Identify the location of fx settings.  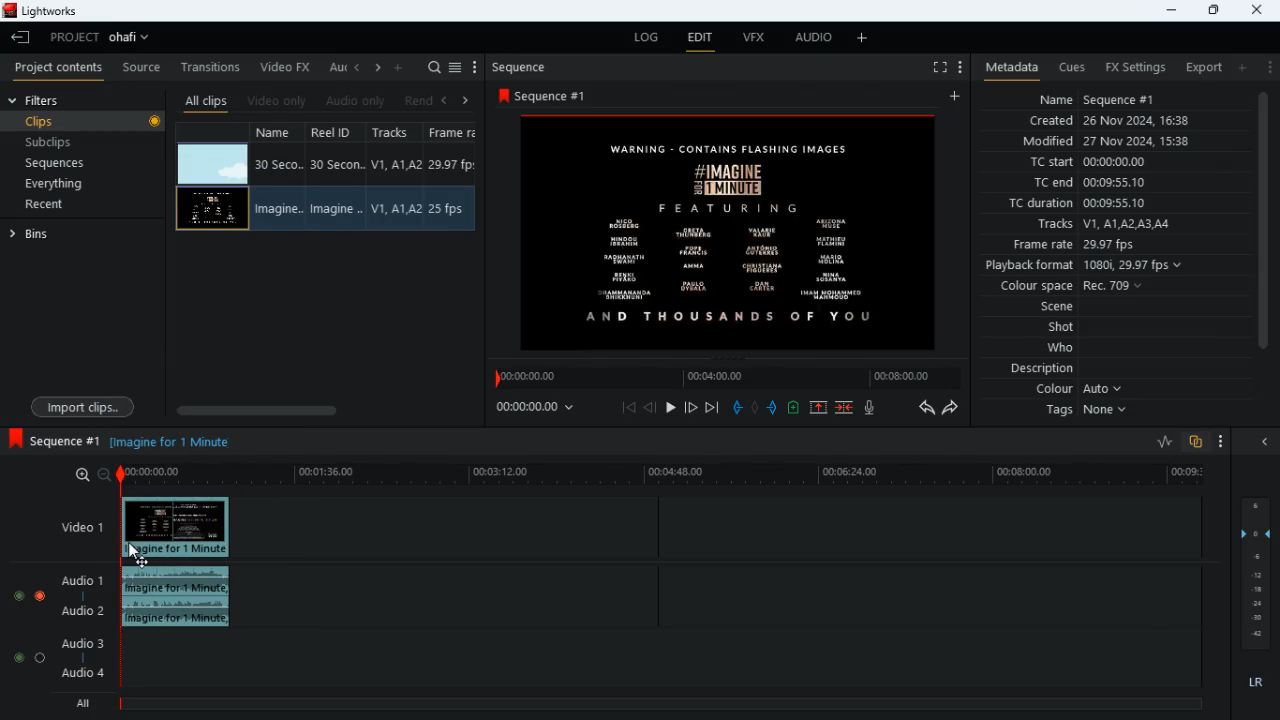
(1133, 66).